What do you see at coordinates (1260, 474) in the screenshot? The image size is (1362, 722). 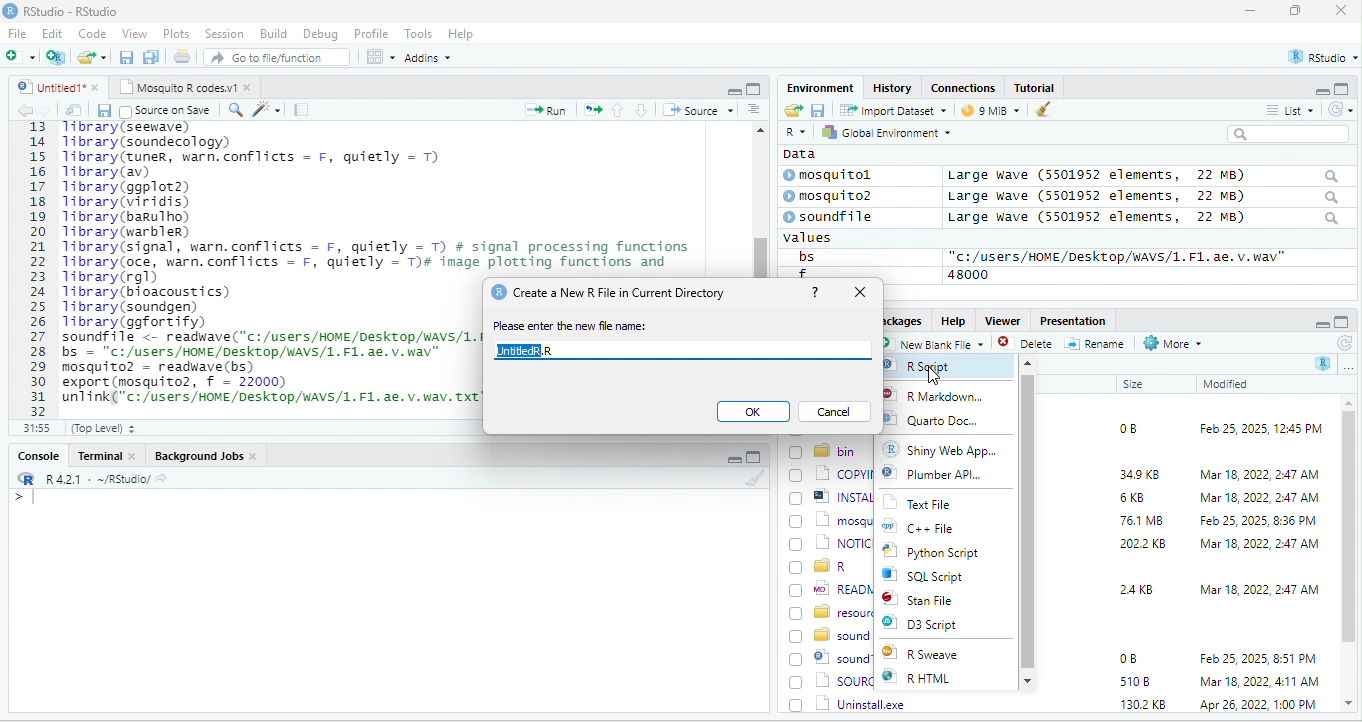 I see `Mar 18, 2022, 247 AM` at bounding box center [1260, 474].